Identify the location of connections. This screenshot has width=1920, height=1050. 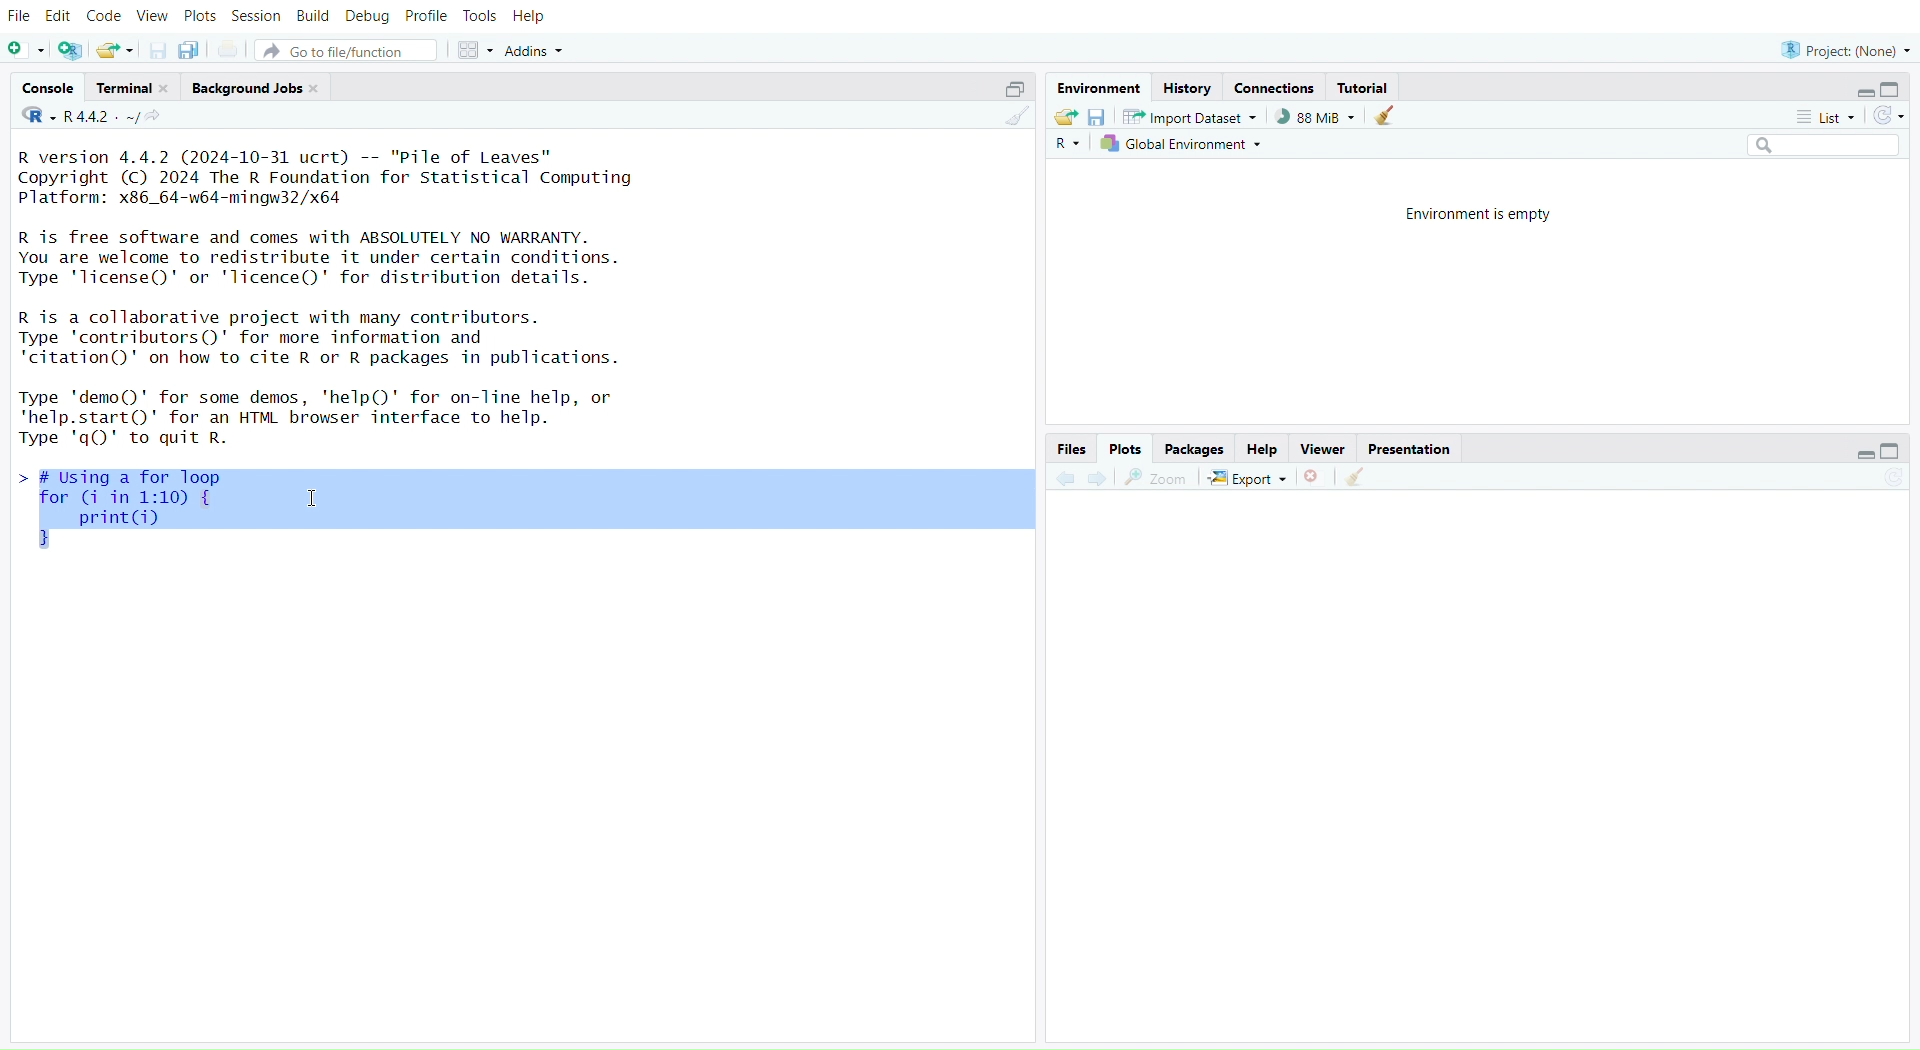
(1277, 86).